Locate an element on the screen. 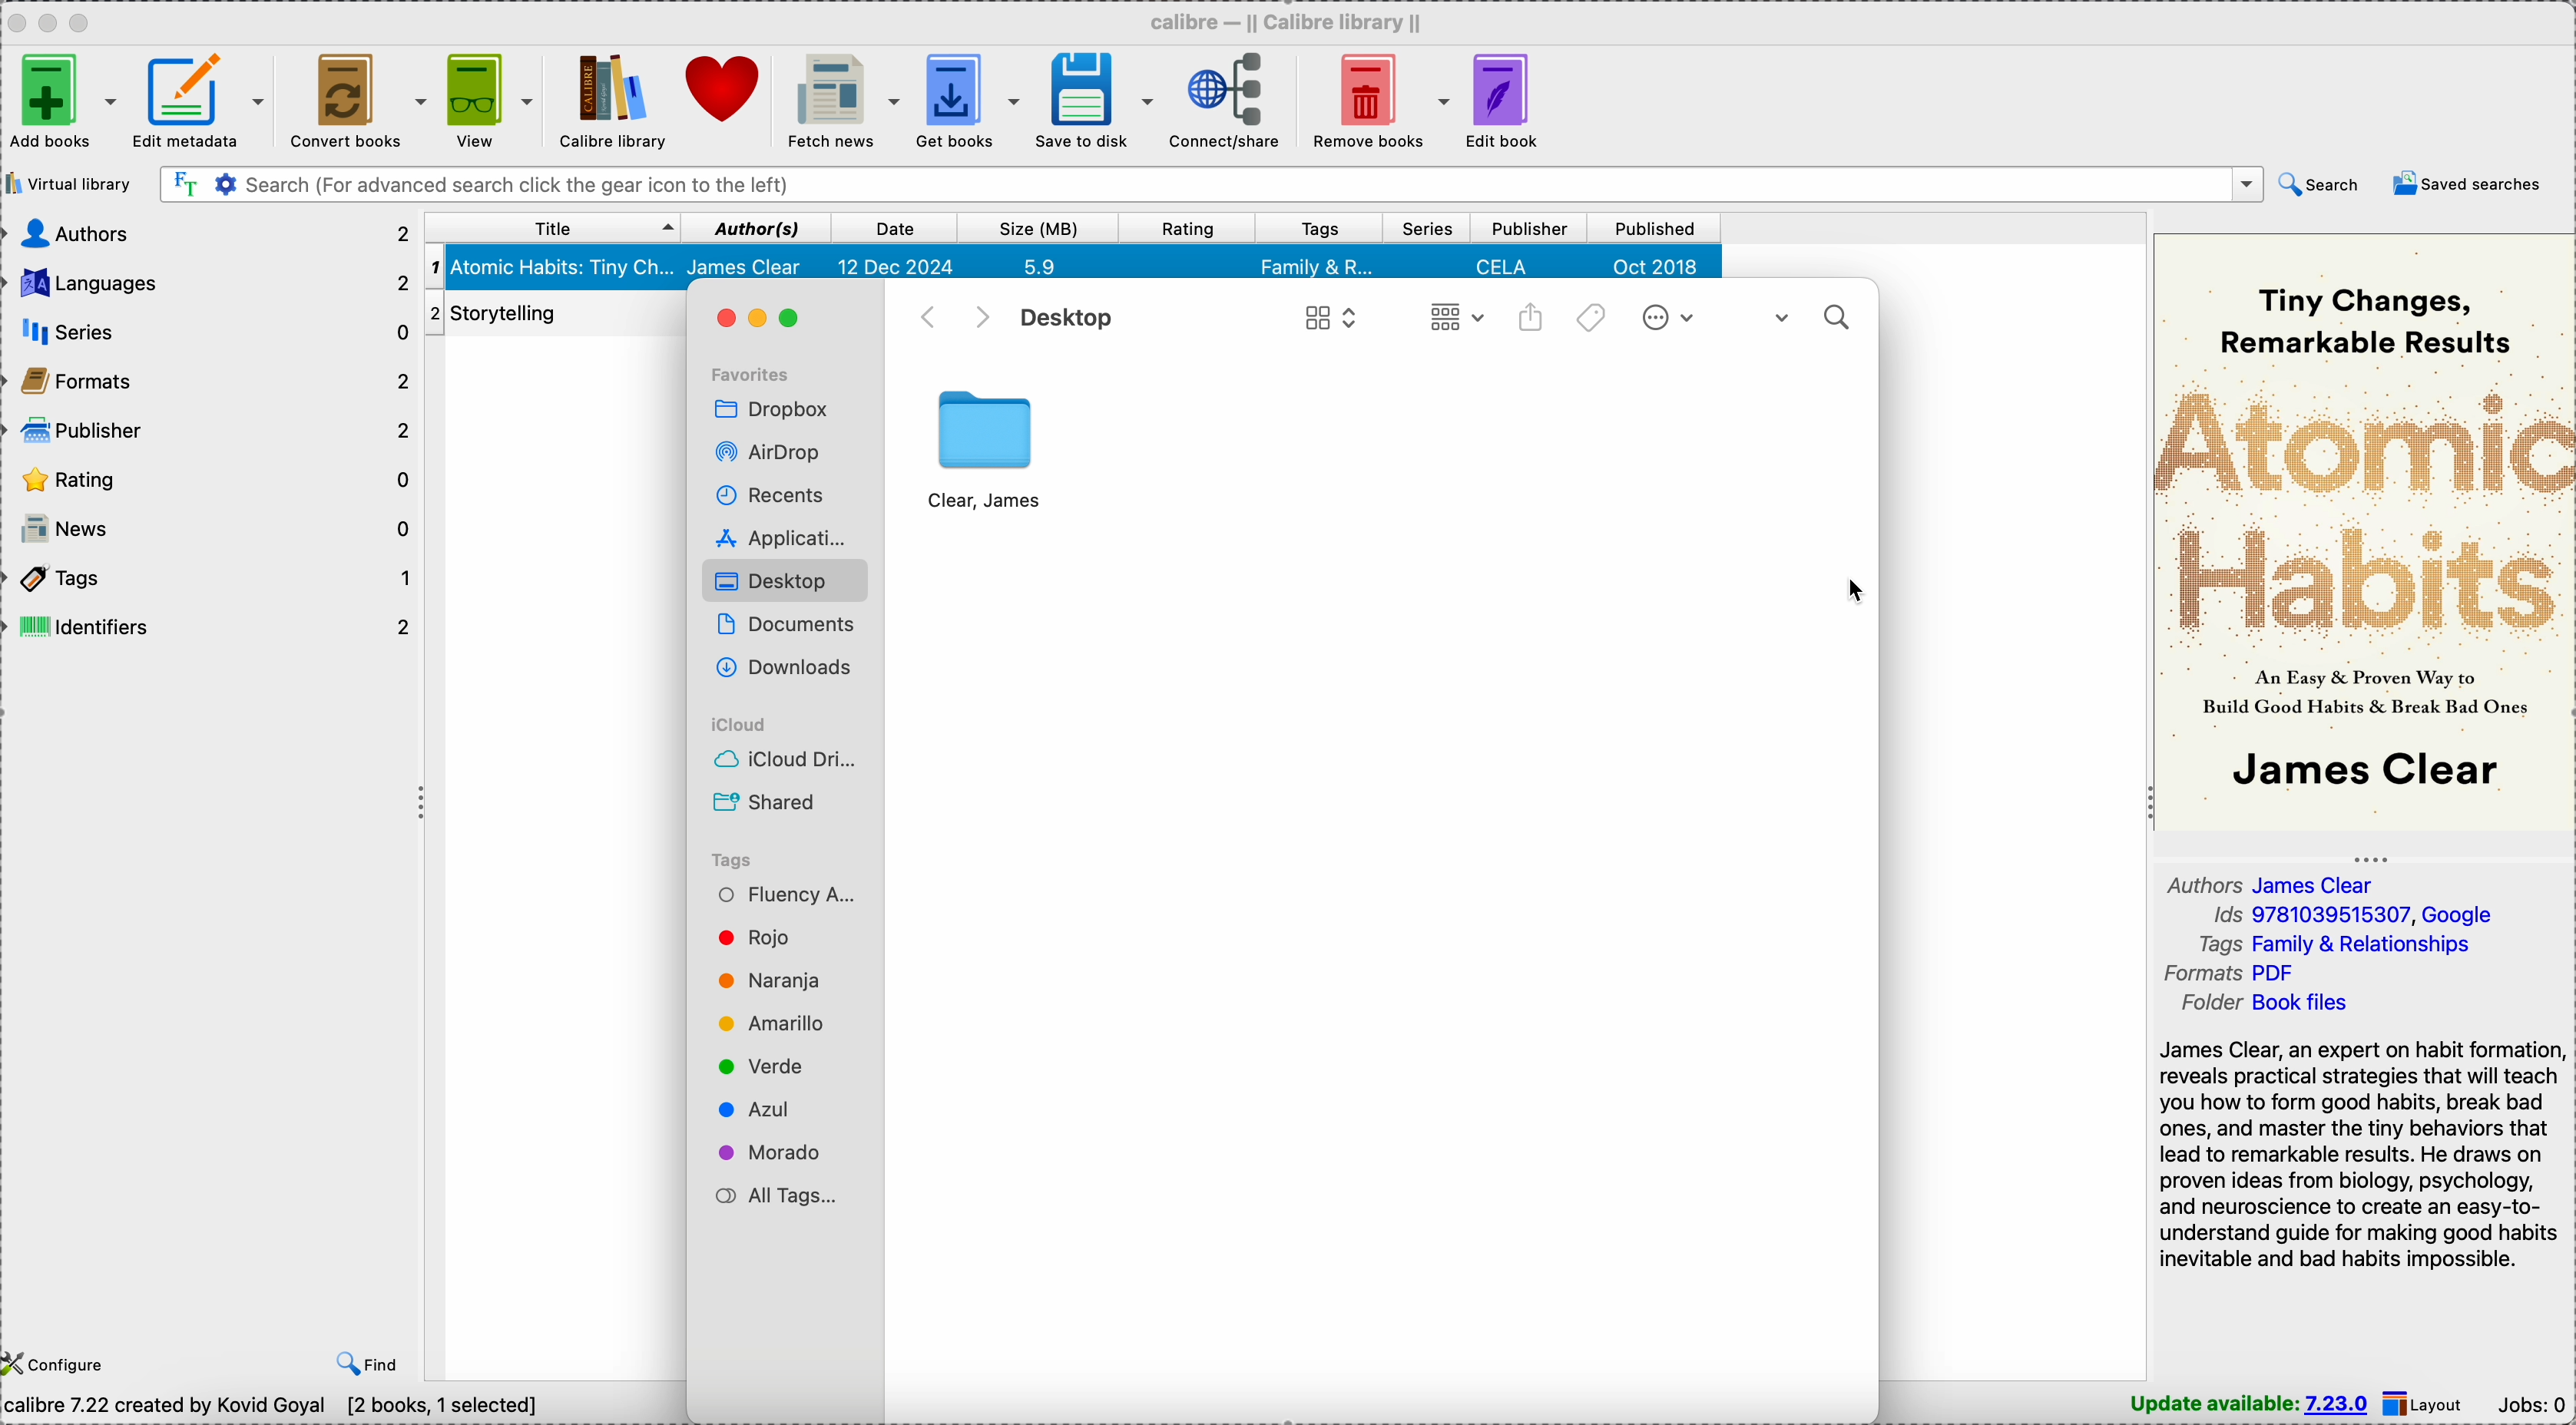 The image size is (2576, 1425). Calibre - || Calibre library || is located at coordinates (1294, 21).